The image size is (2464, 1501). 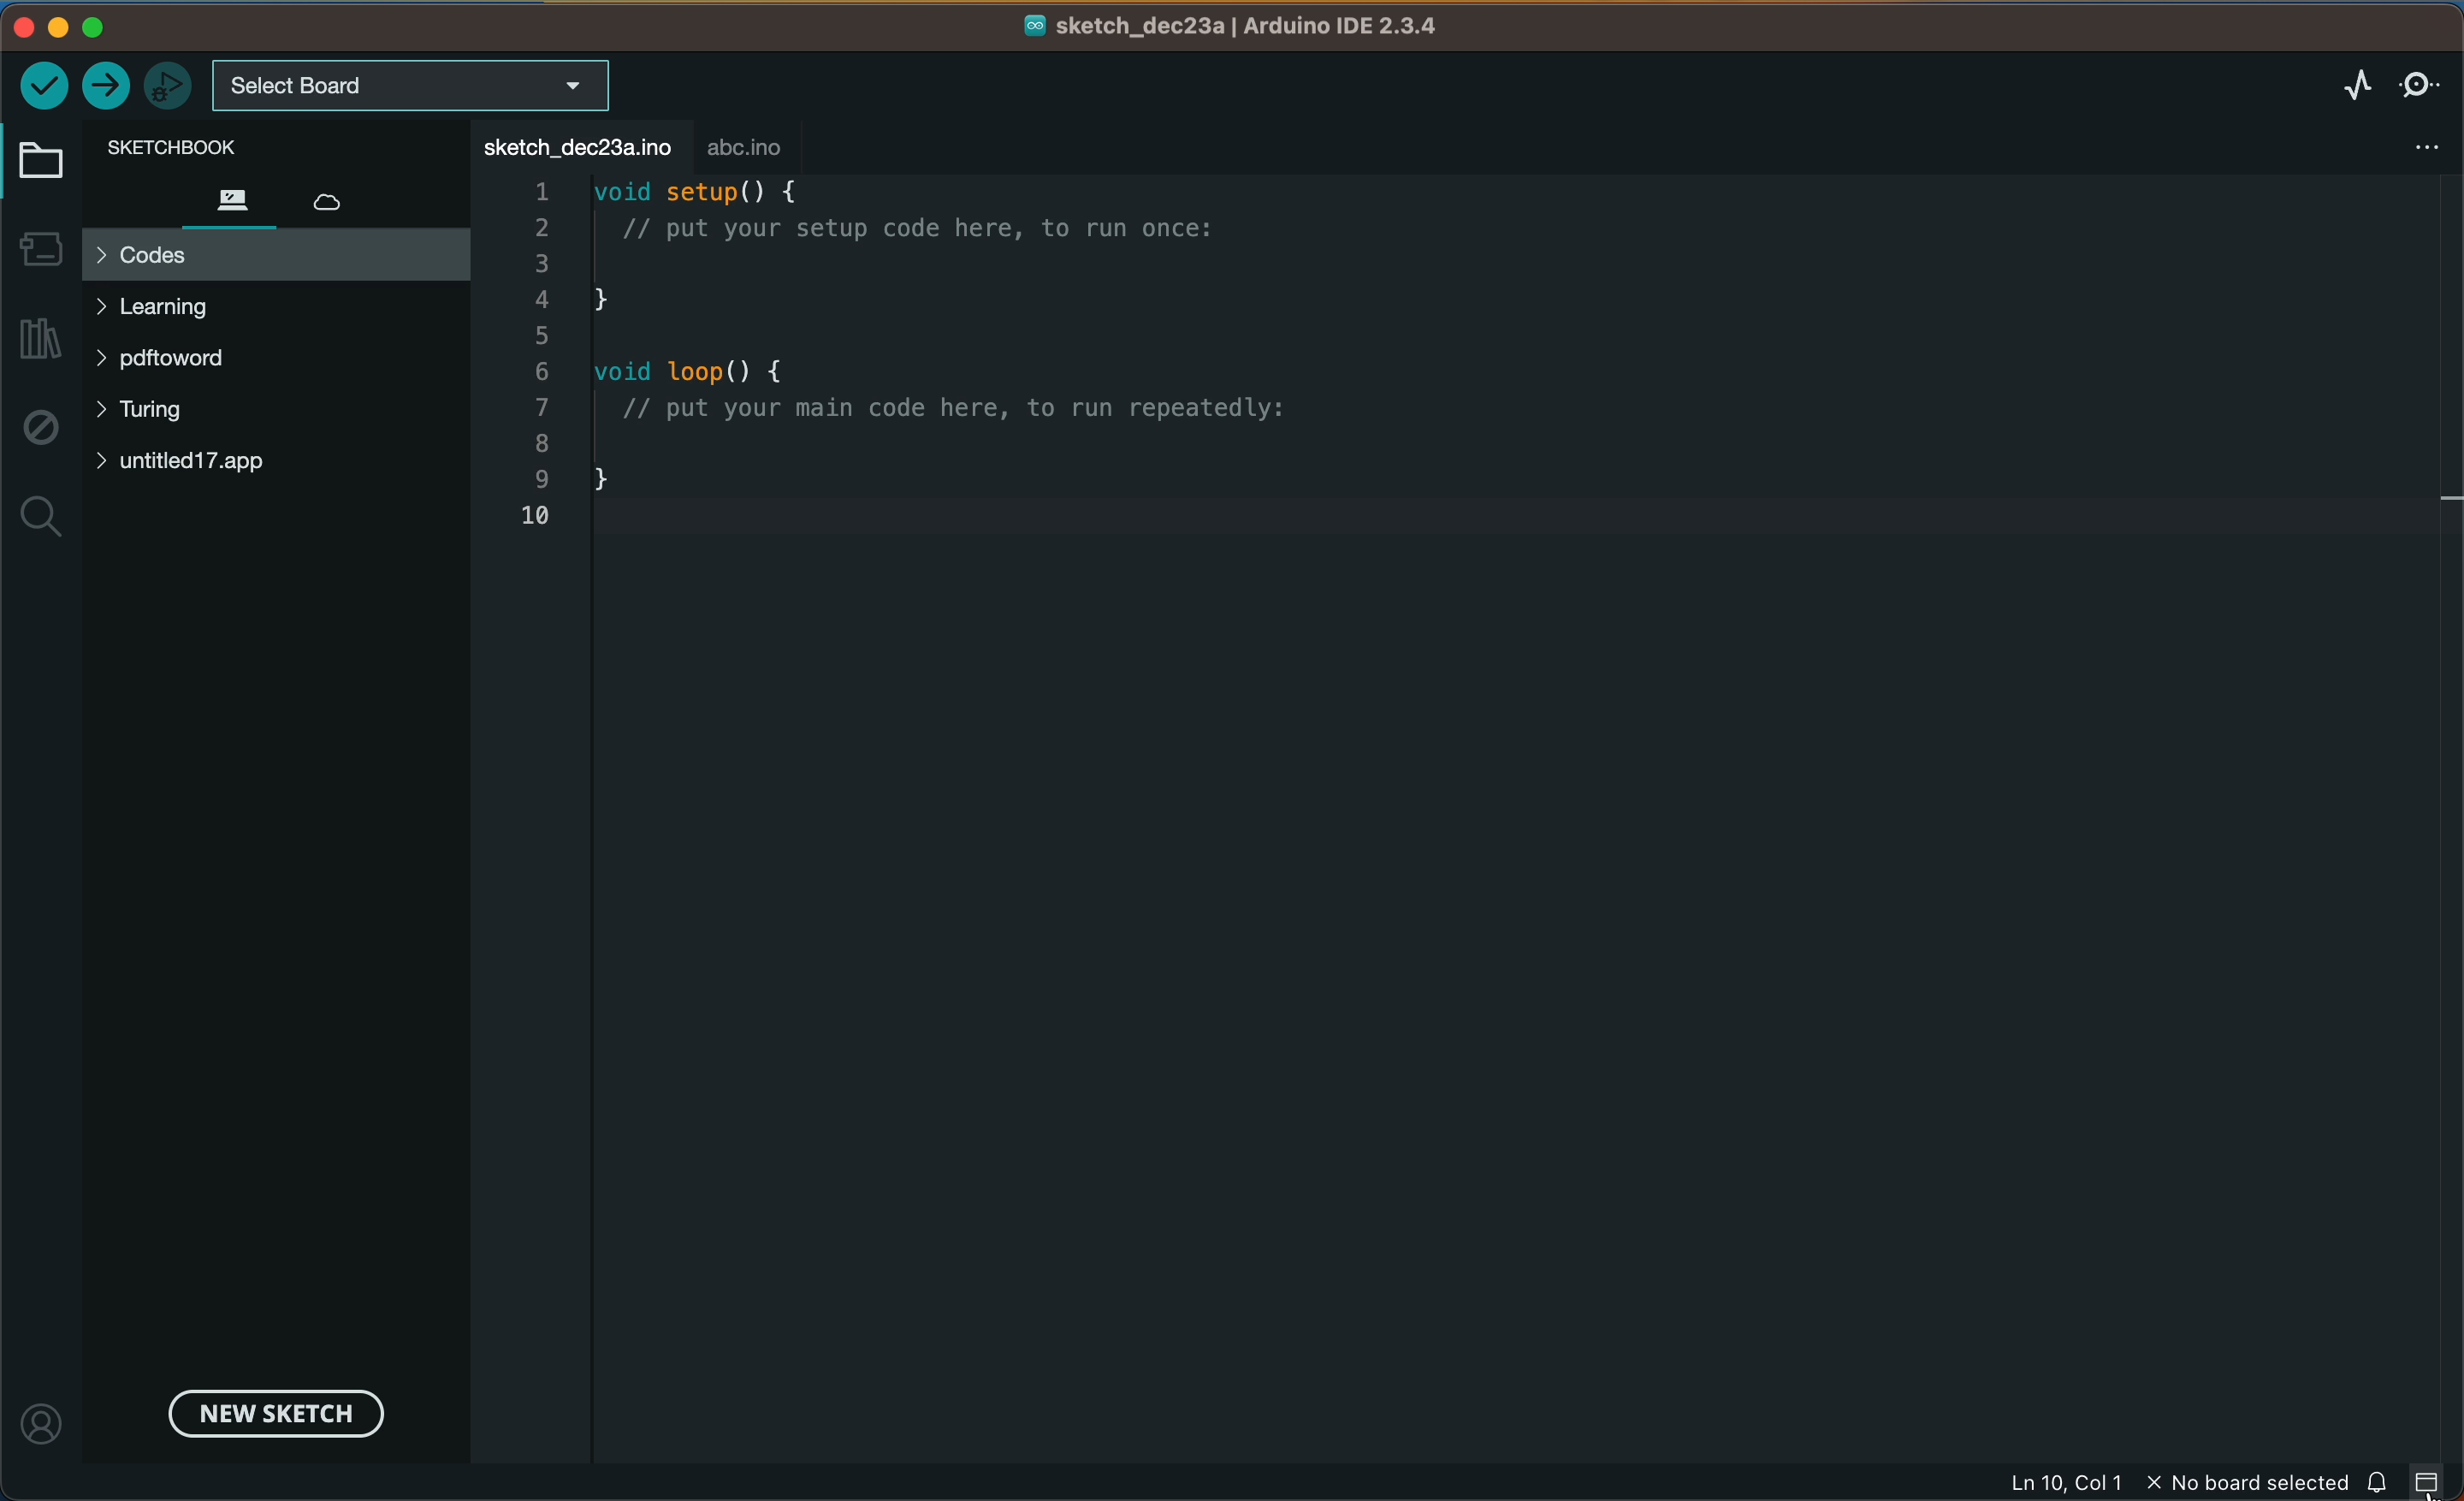 I want to click on icloud, so click(x=330, y=205).